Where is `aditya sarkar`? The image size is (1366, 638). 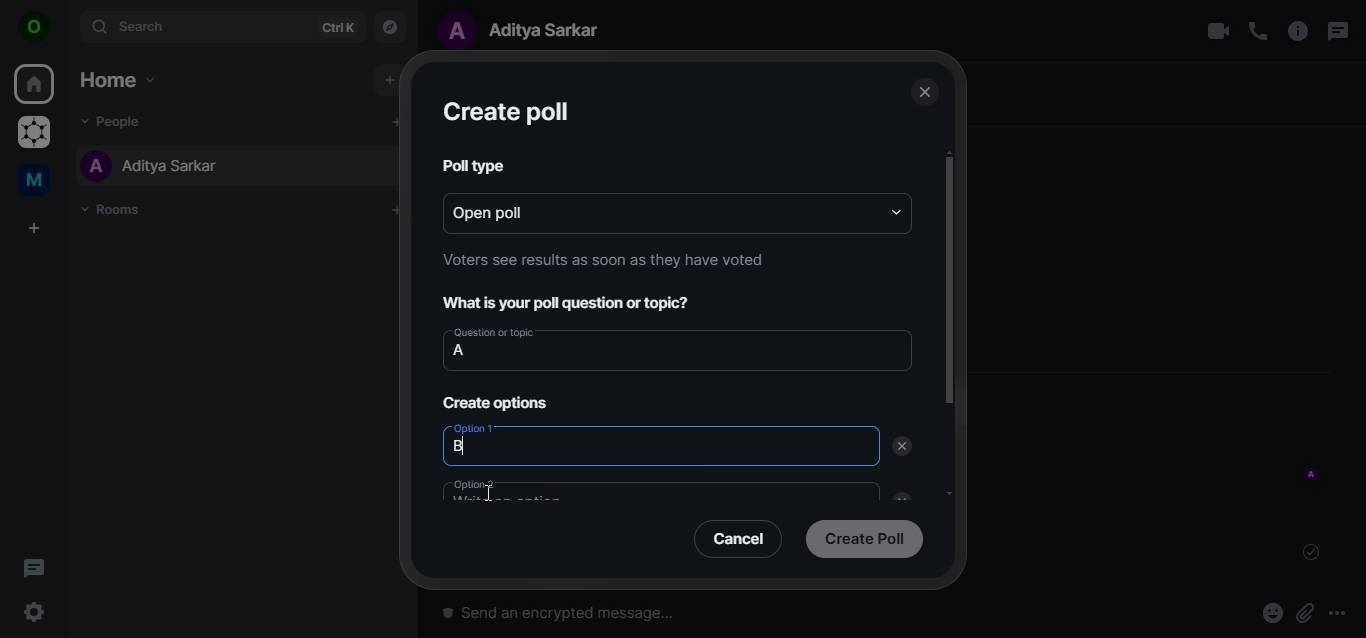
aditya sarkar is located at coordinates (151, 165).